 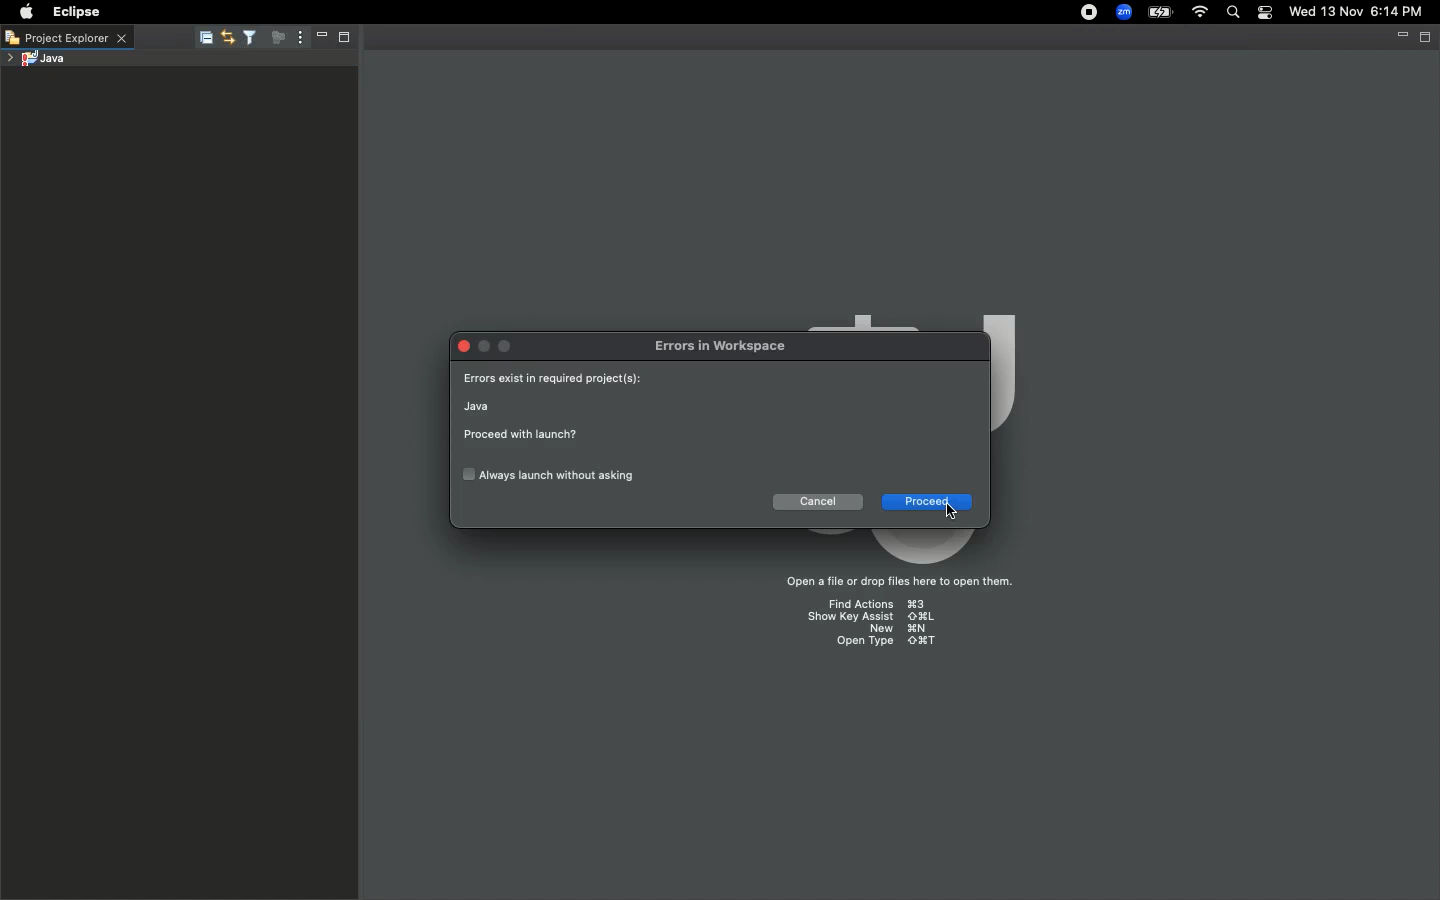 I want to click on Errors exist in required project(s):, so click(x=555, y=380).